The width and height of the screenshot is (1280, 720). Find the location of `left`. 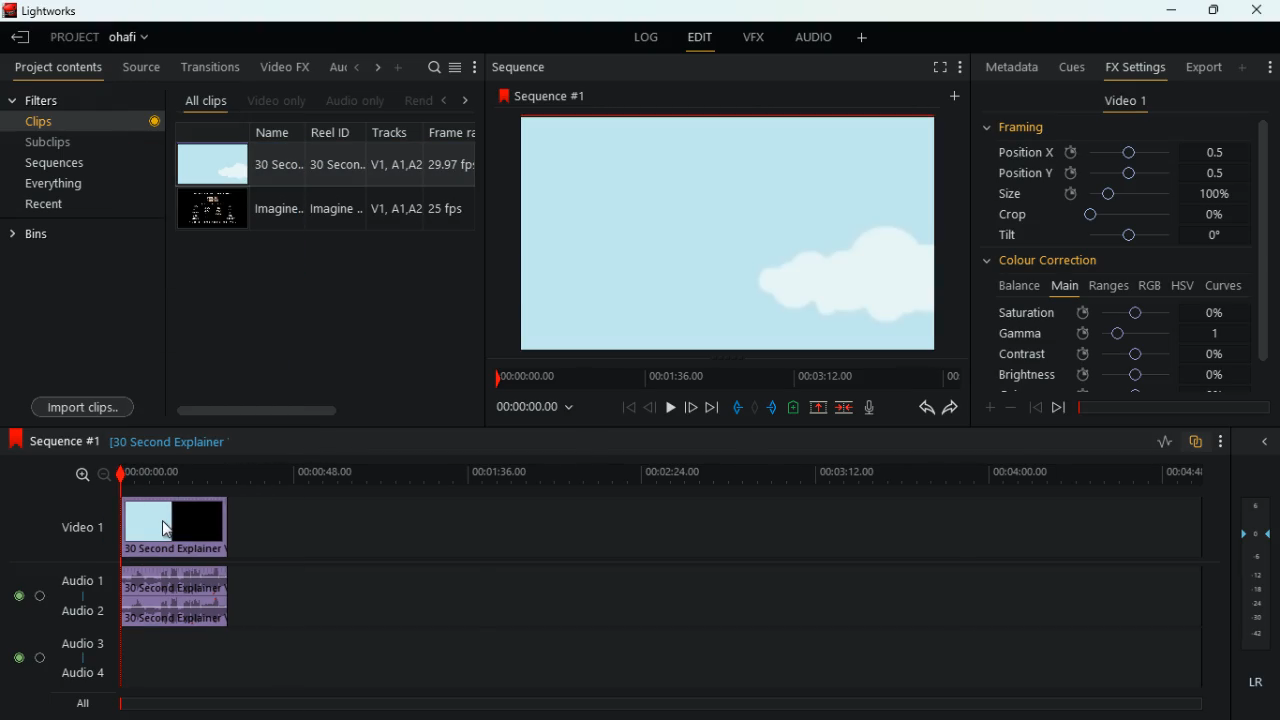

left is located at coordinates (442, 98).